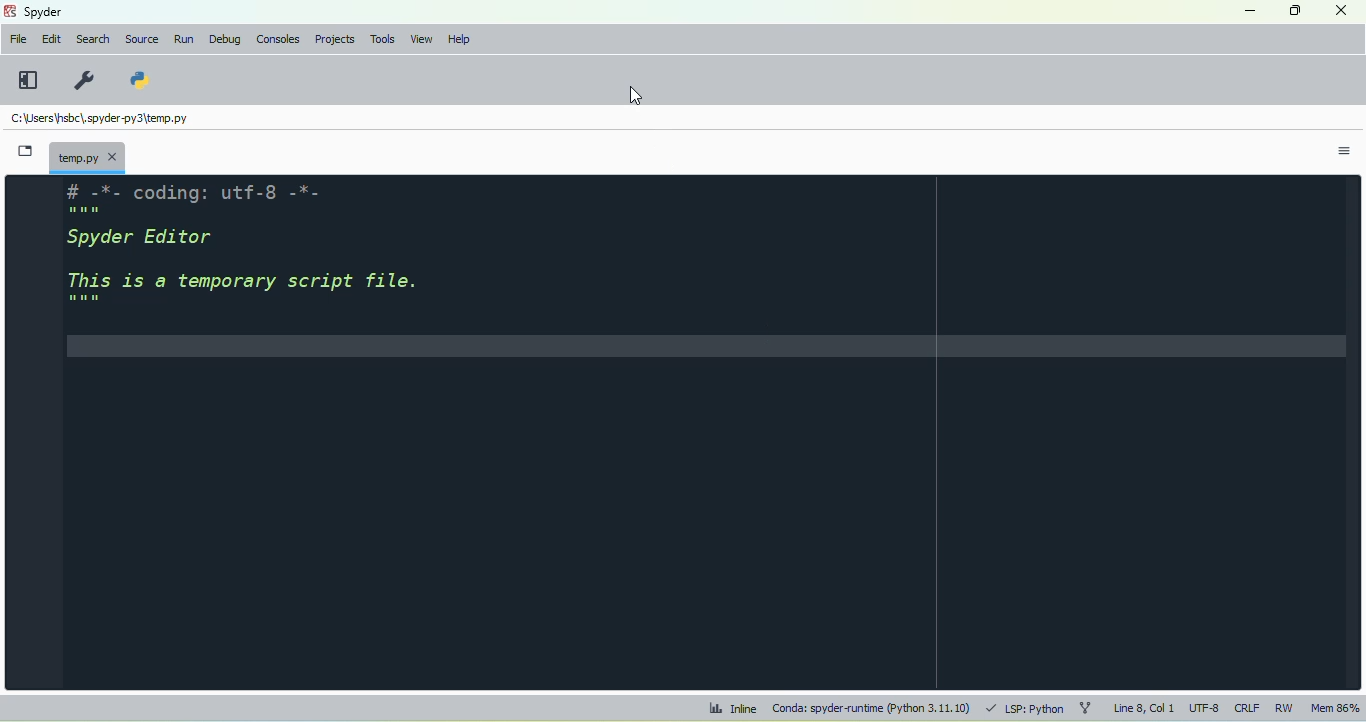 The image size is (1366, 722). What do you see at coordinates (1247, 708) in the screenshot?
I see `CRLF` at bounding box center [1247, 708].